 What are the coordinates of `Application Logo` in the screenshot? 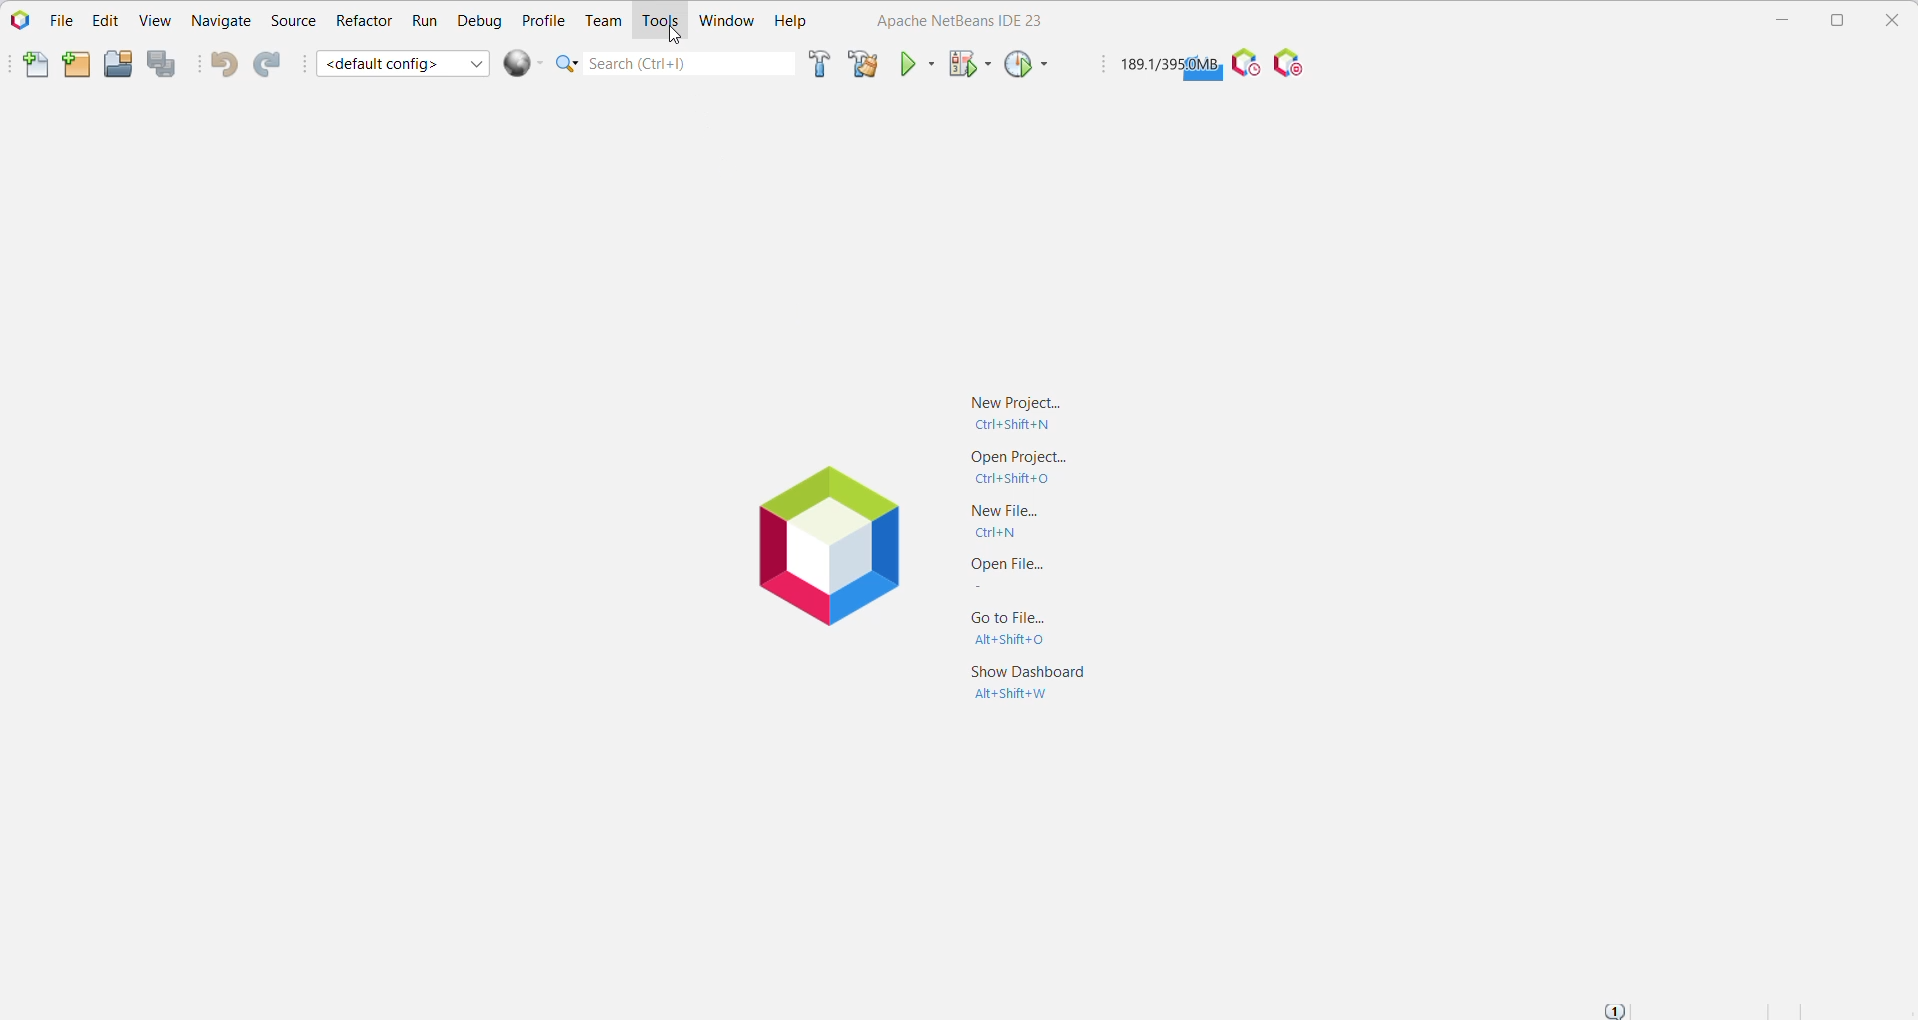 It's located at (824, 549).